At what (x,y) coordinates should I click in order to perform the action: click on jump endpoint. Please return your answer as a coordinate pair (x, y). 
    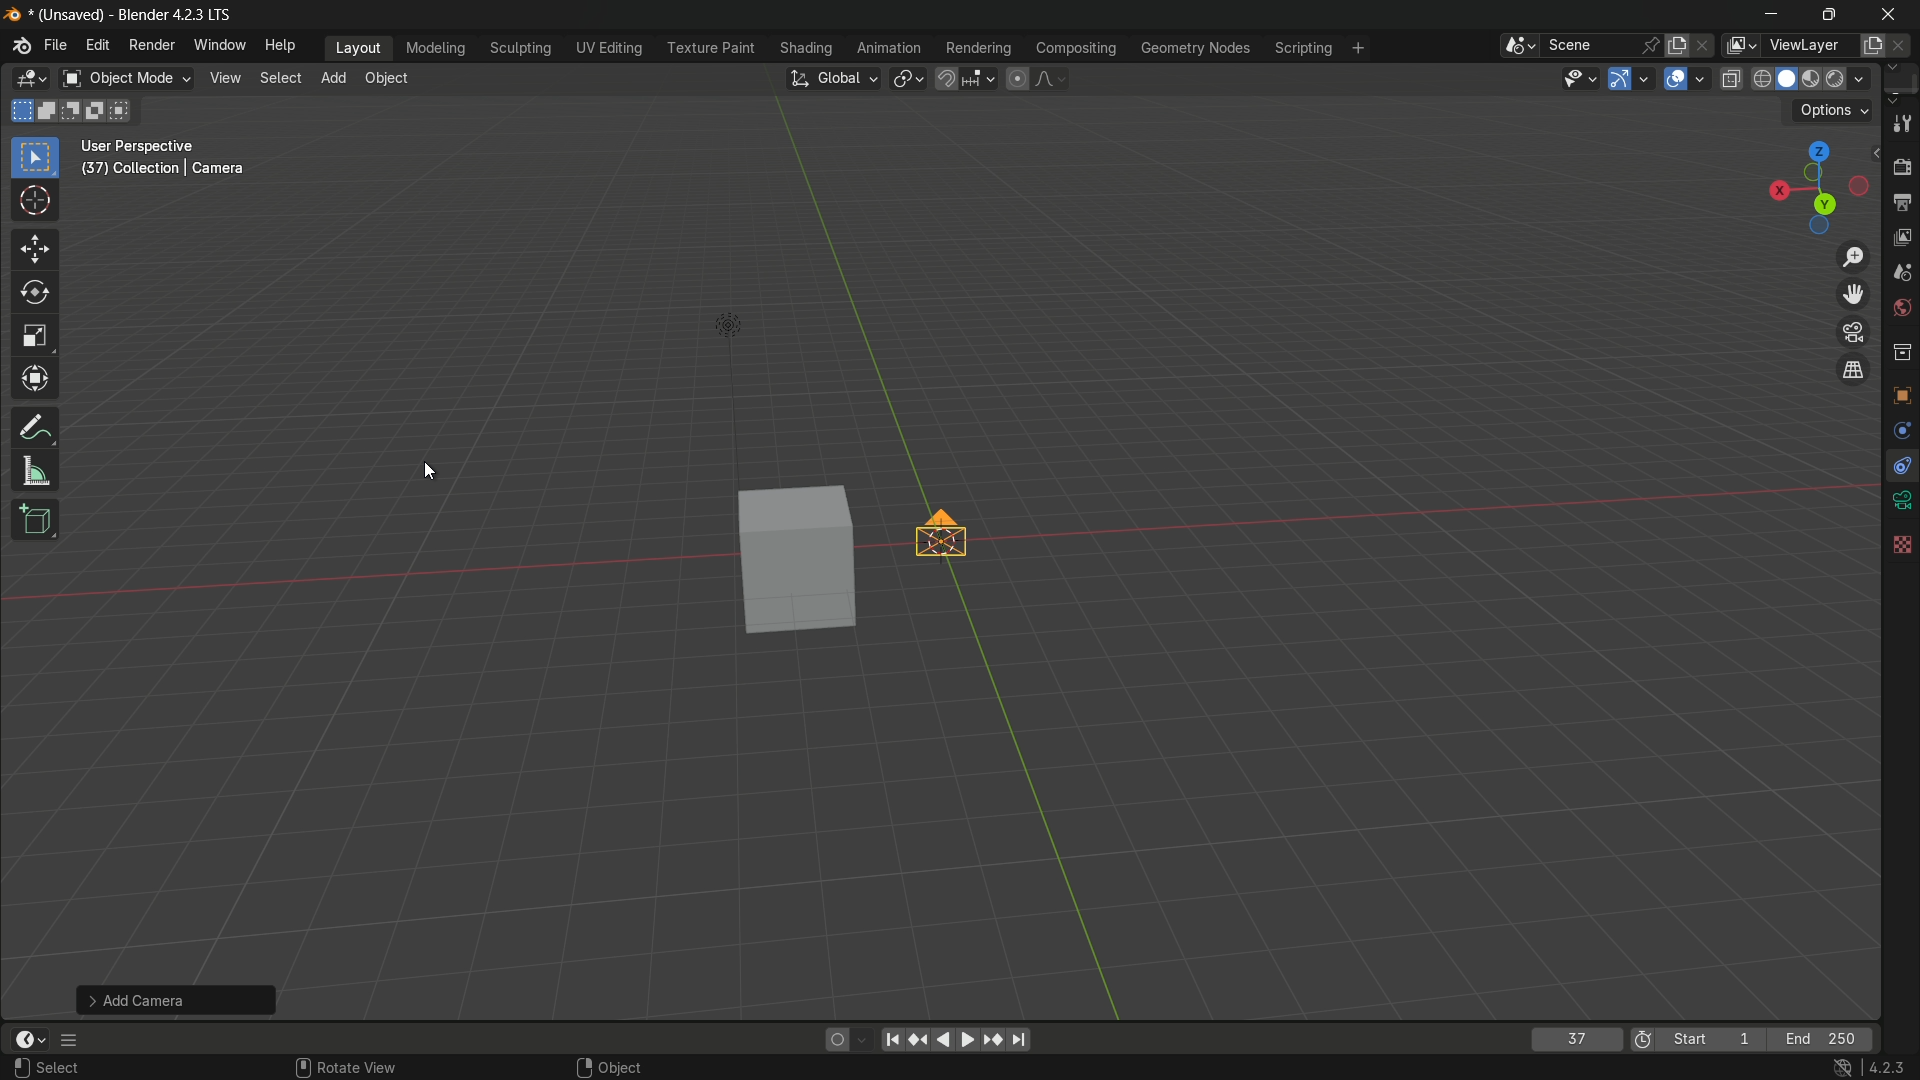
    Looking at the image, I should click on (1021, 1040).